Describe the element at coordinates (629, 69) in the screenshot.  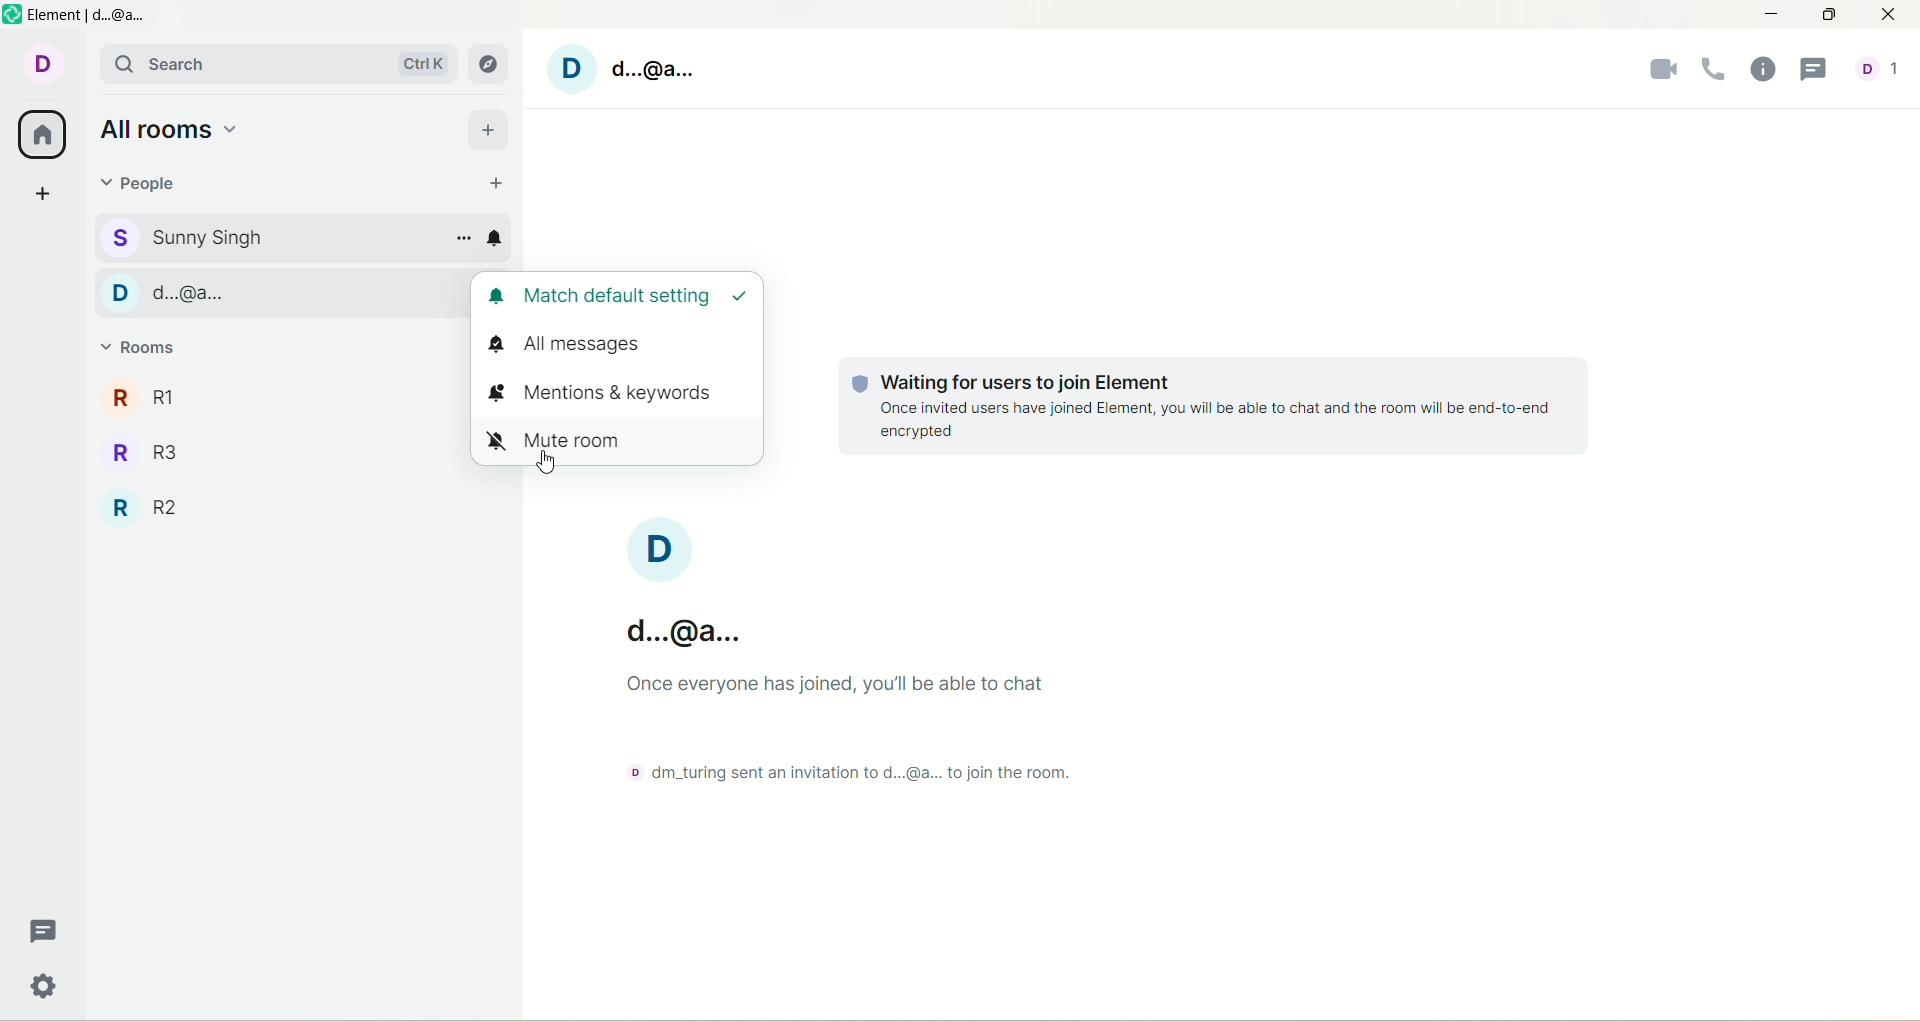
I see `account` at that location.